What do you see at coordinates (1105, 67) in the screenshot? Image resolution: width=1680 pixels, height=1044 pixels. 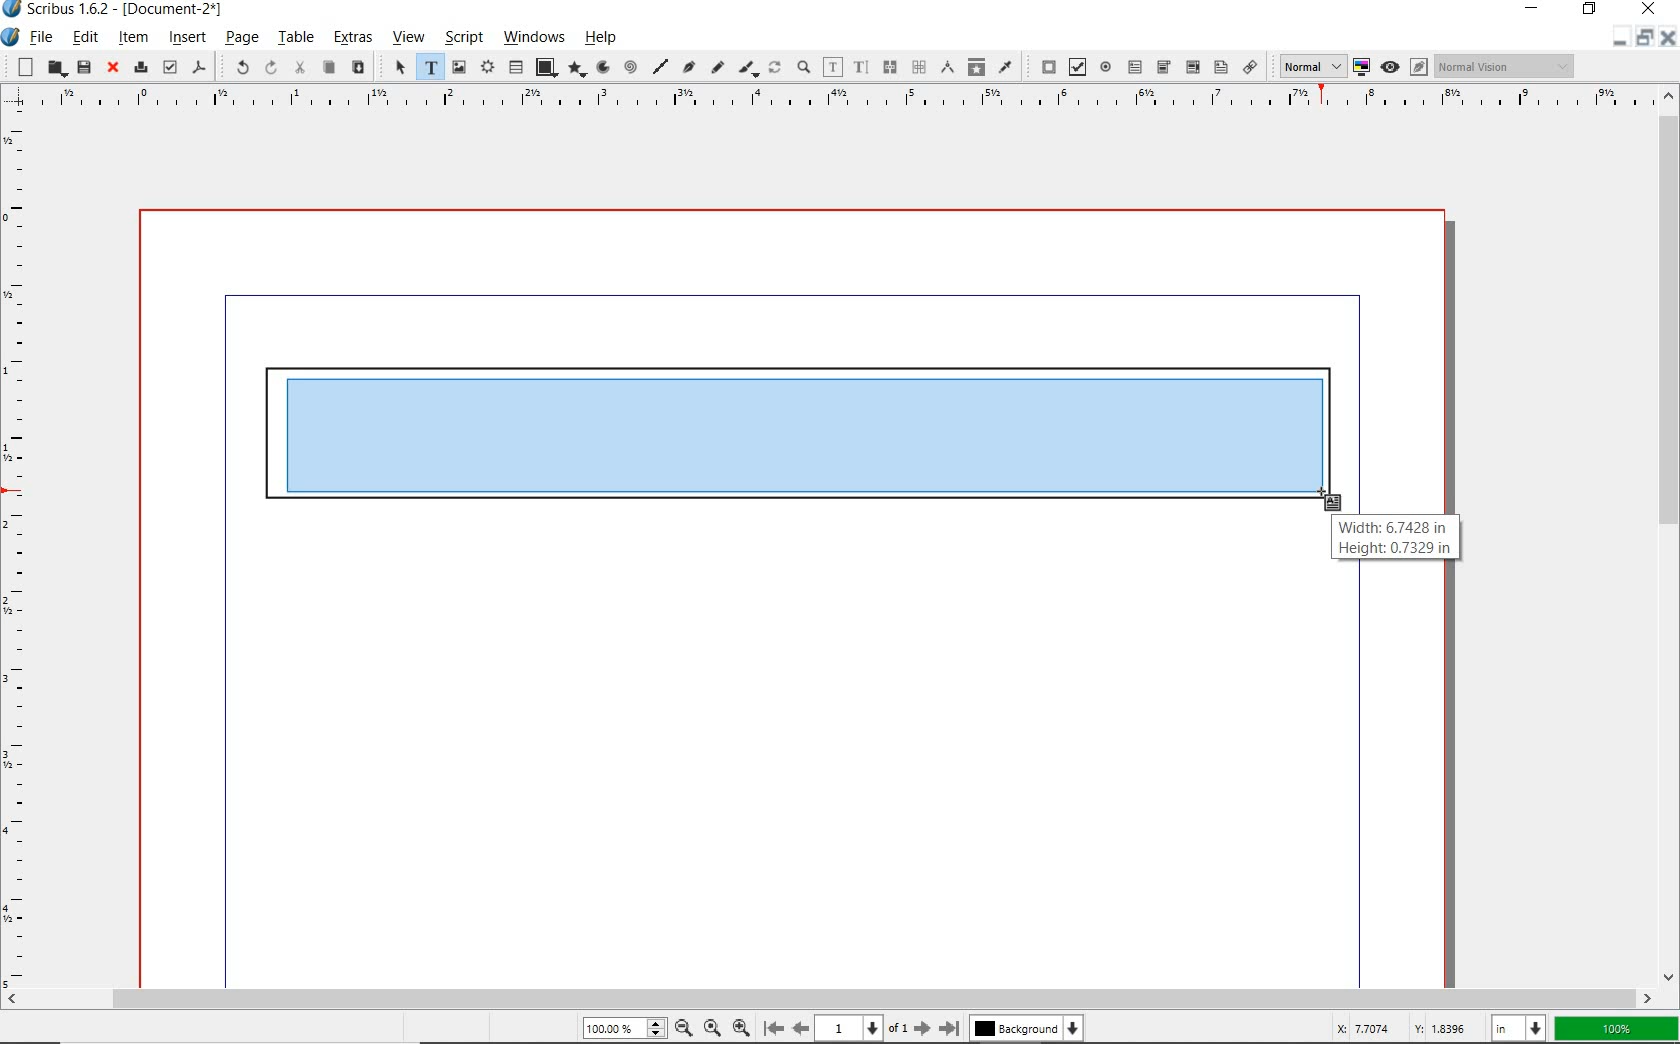 I see `pdf radio button` at bounding box center [1105, 67].